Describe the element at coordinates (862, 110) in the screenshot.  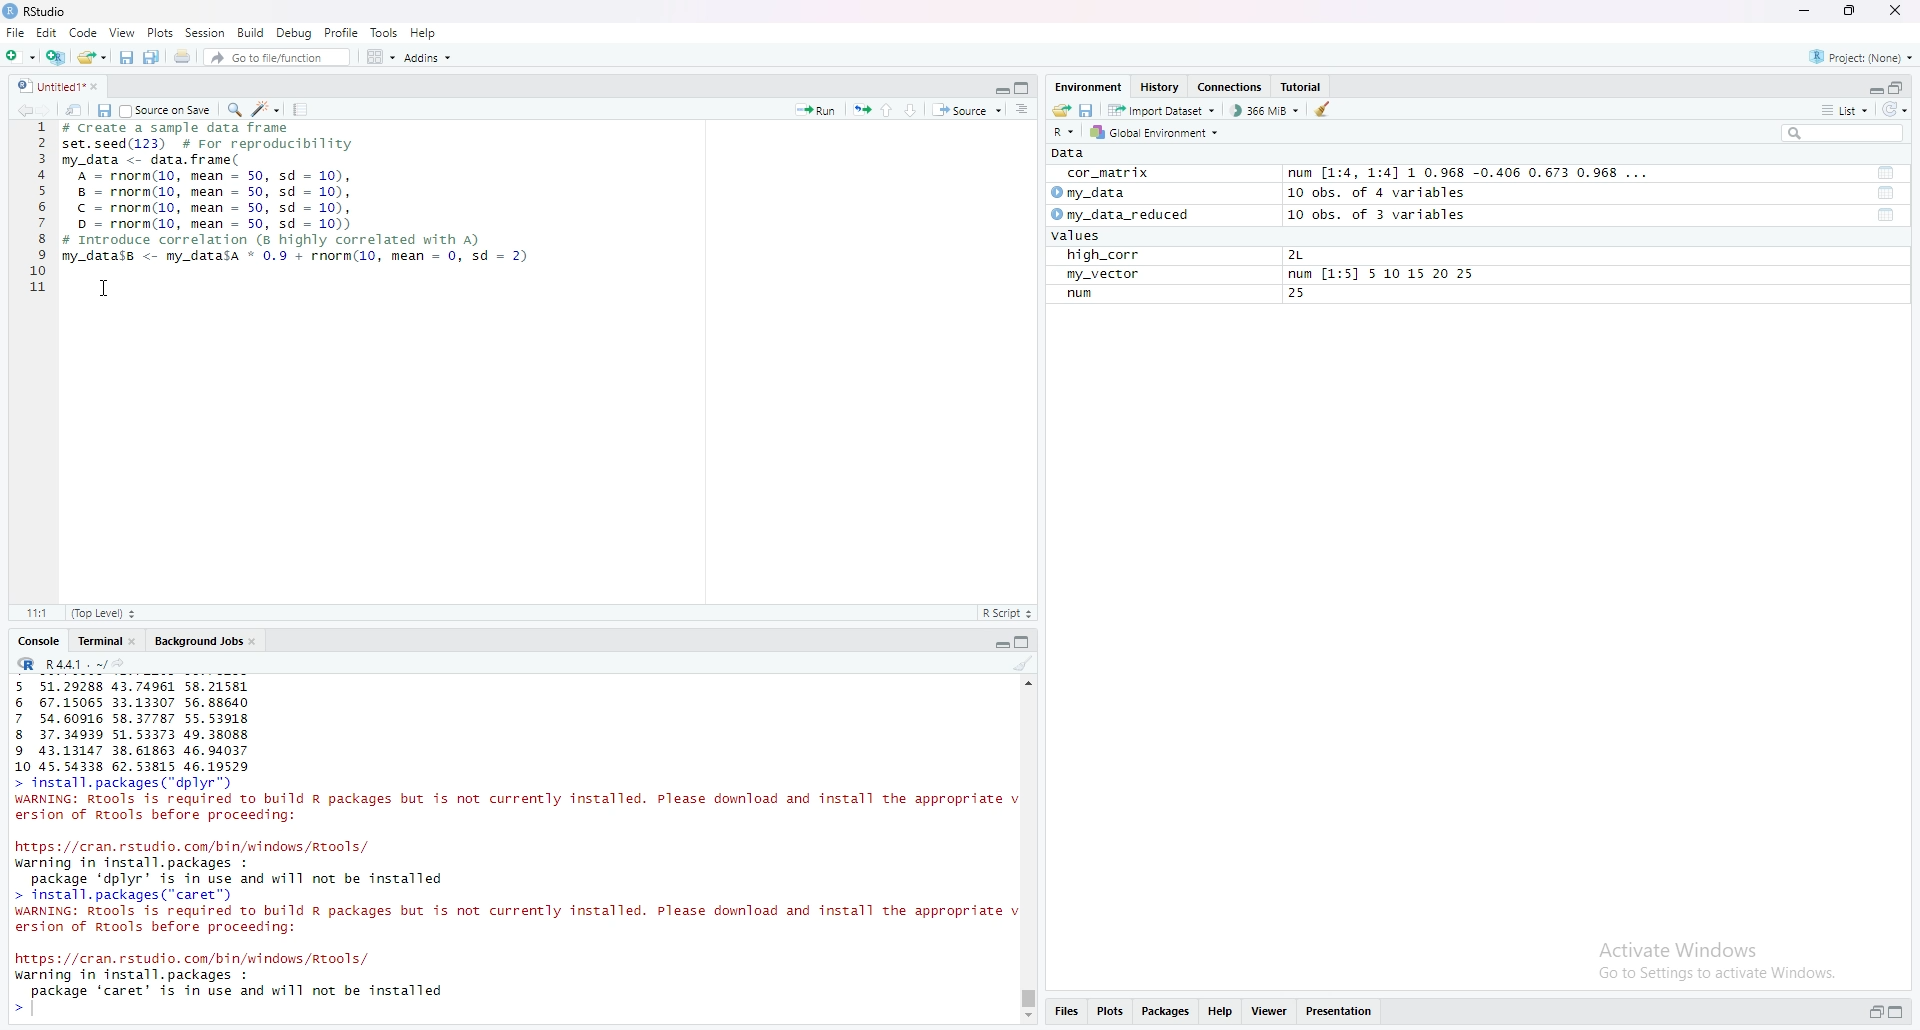
I see `run` at that location.